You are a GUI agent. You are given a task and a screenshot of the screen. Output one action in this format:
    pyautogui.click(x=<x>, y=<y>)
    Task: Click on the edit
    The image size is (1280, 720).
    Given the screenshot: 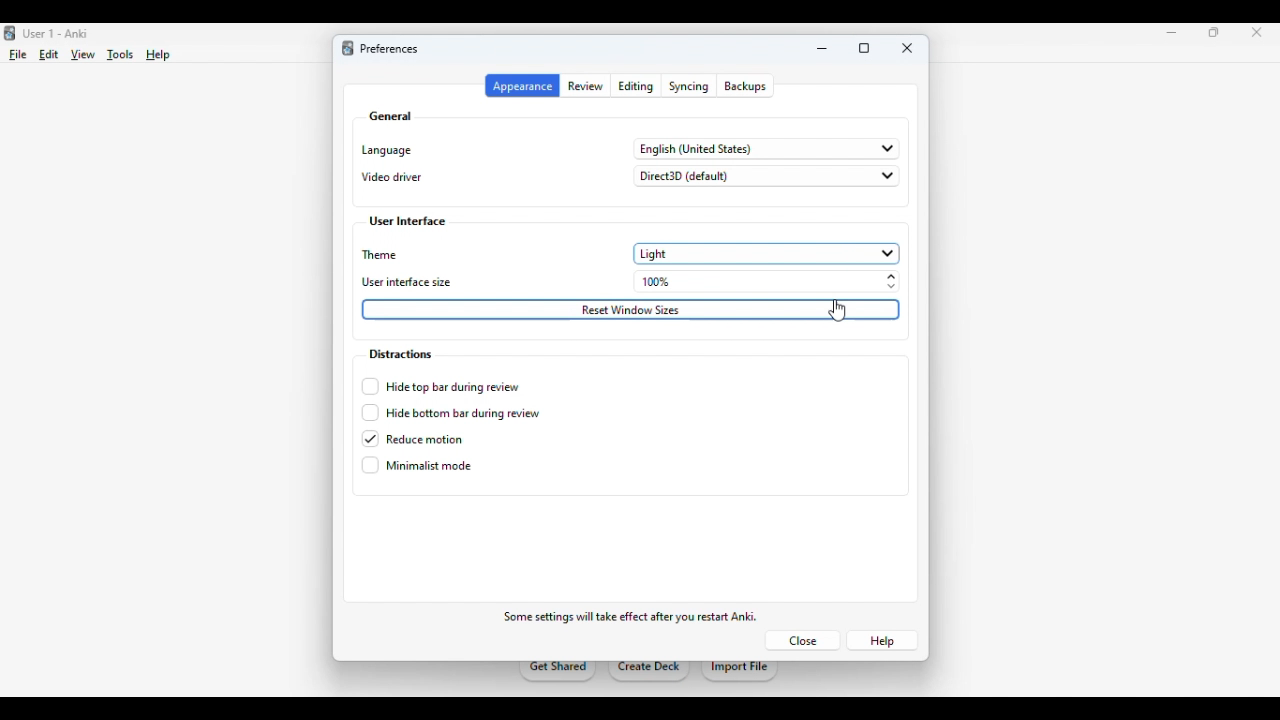 What is the action you would take?
    pyautogui.click(x=49, y=54)
    